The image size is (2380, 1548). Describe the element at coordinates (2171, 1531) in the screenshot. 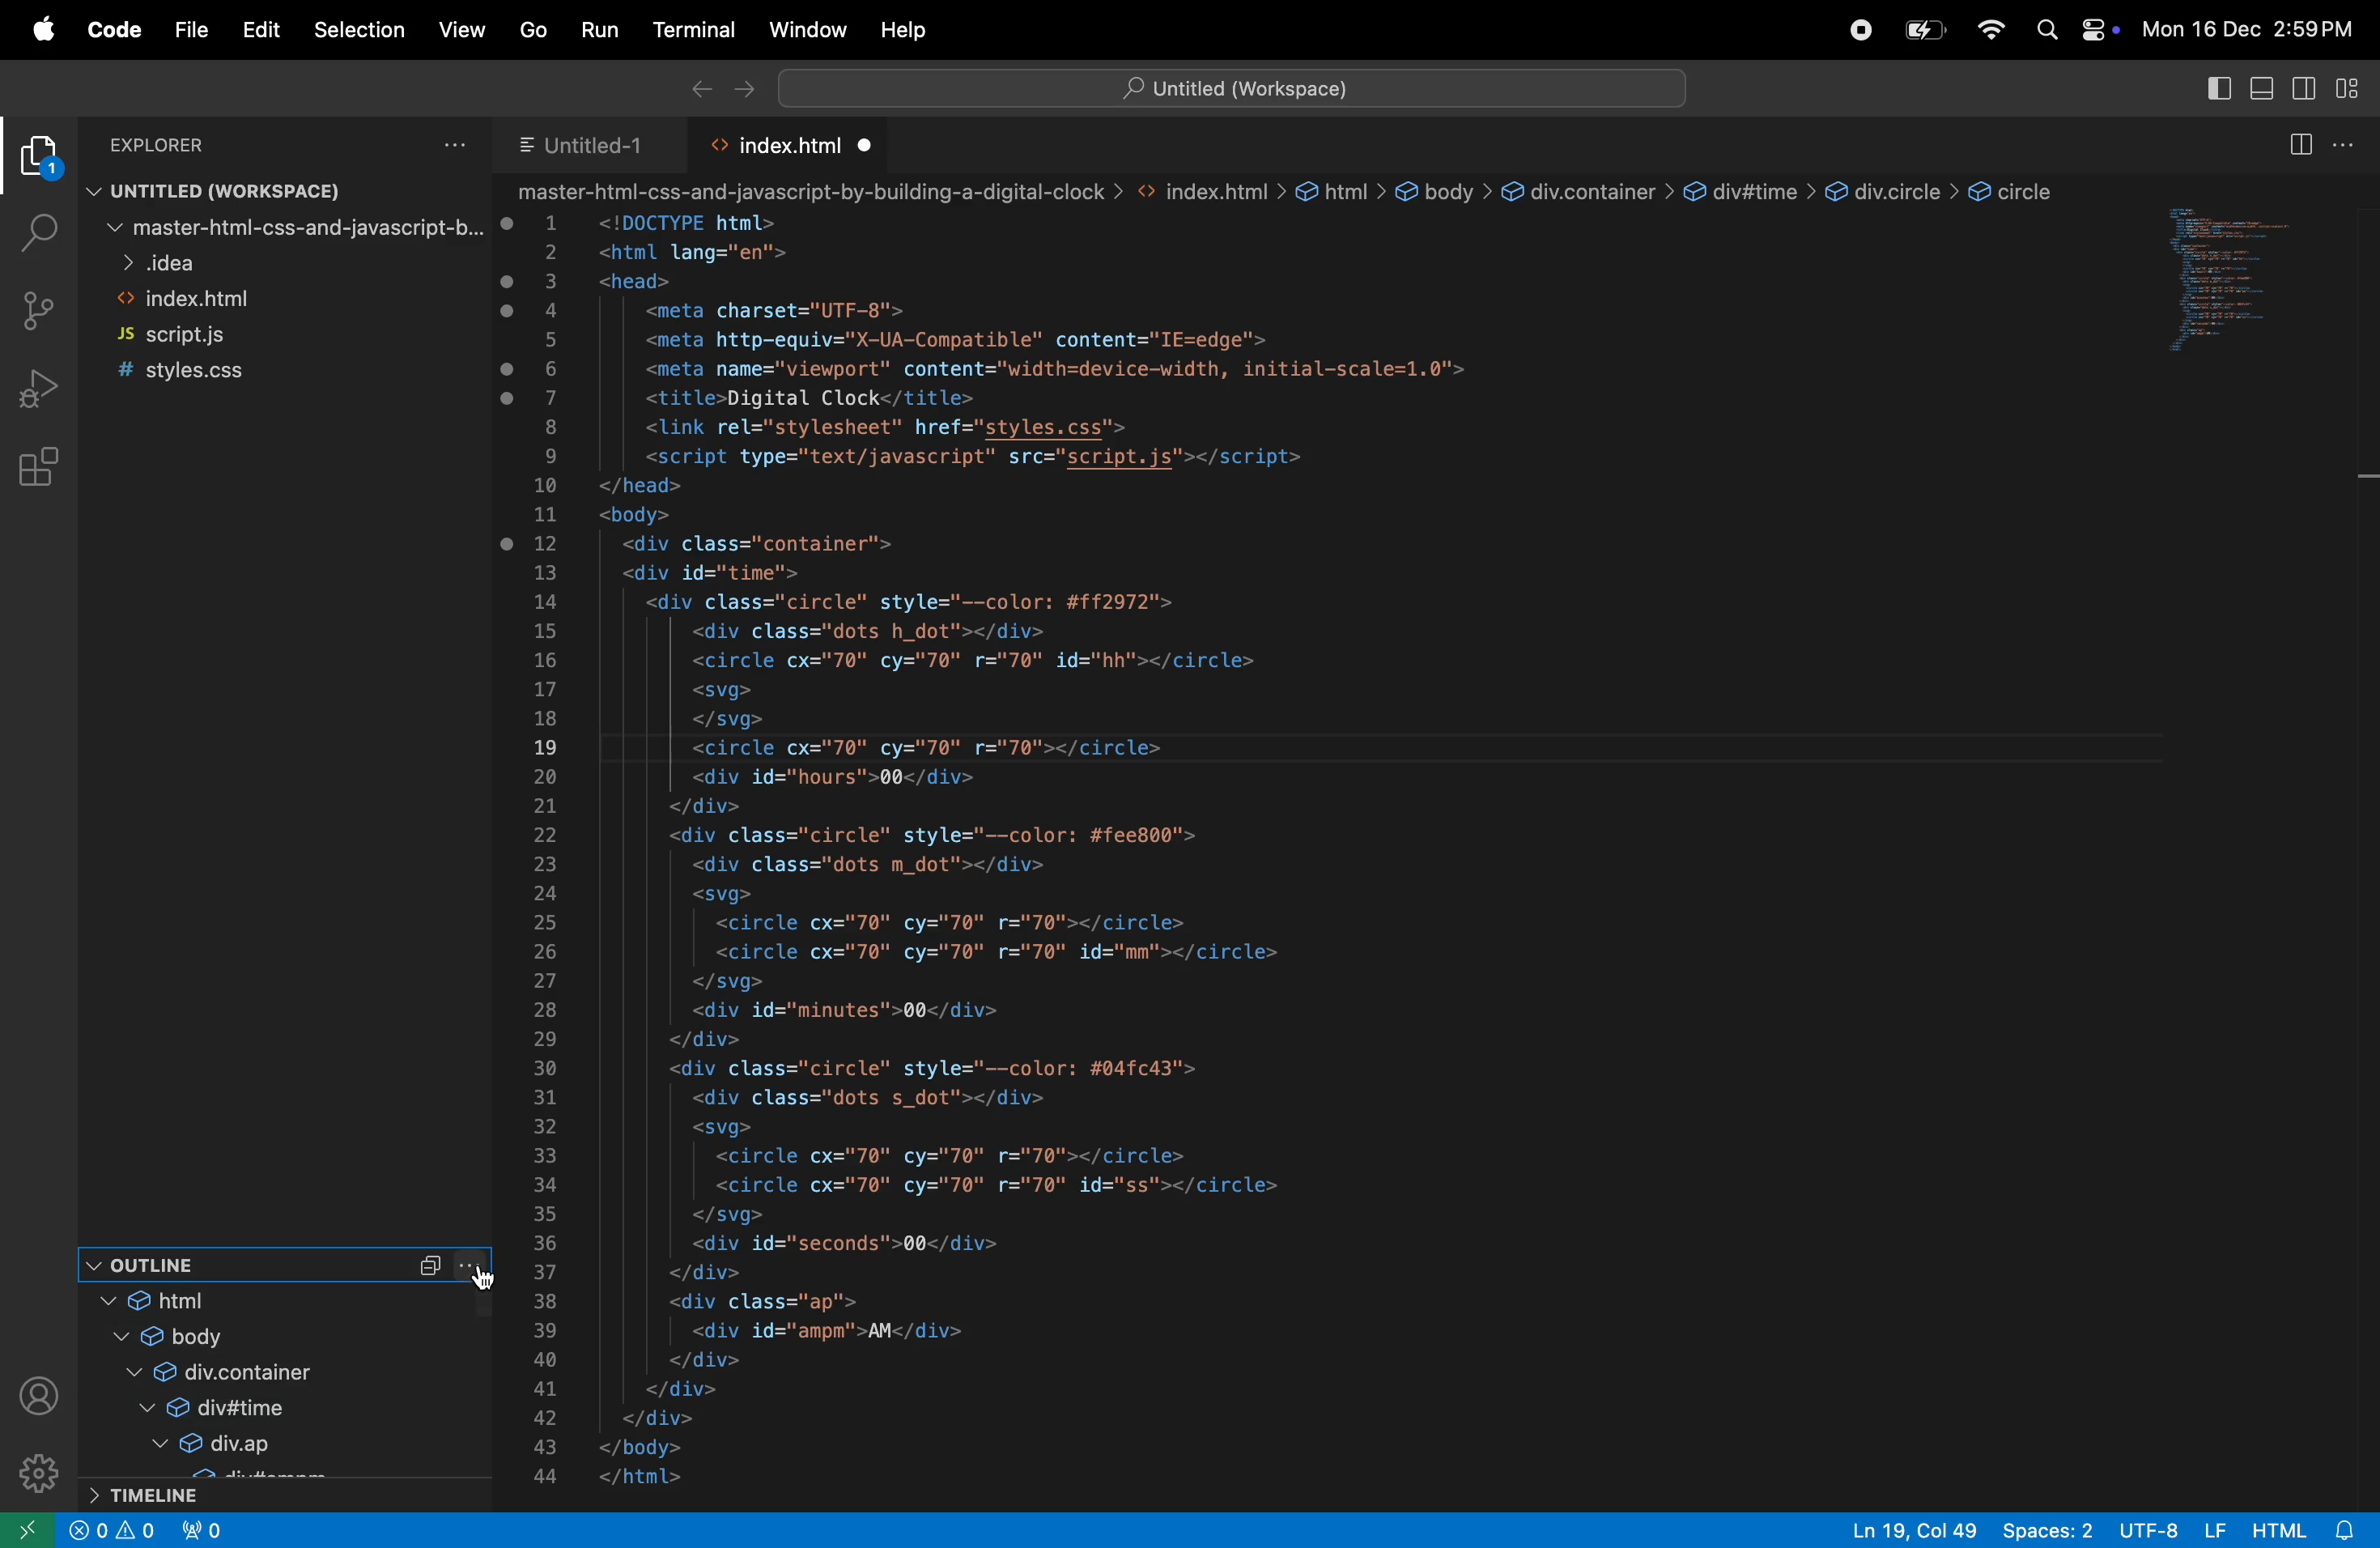

I see `urf 8` at that location.